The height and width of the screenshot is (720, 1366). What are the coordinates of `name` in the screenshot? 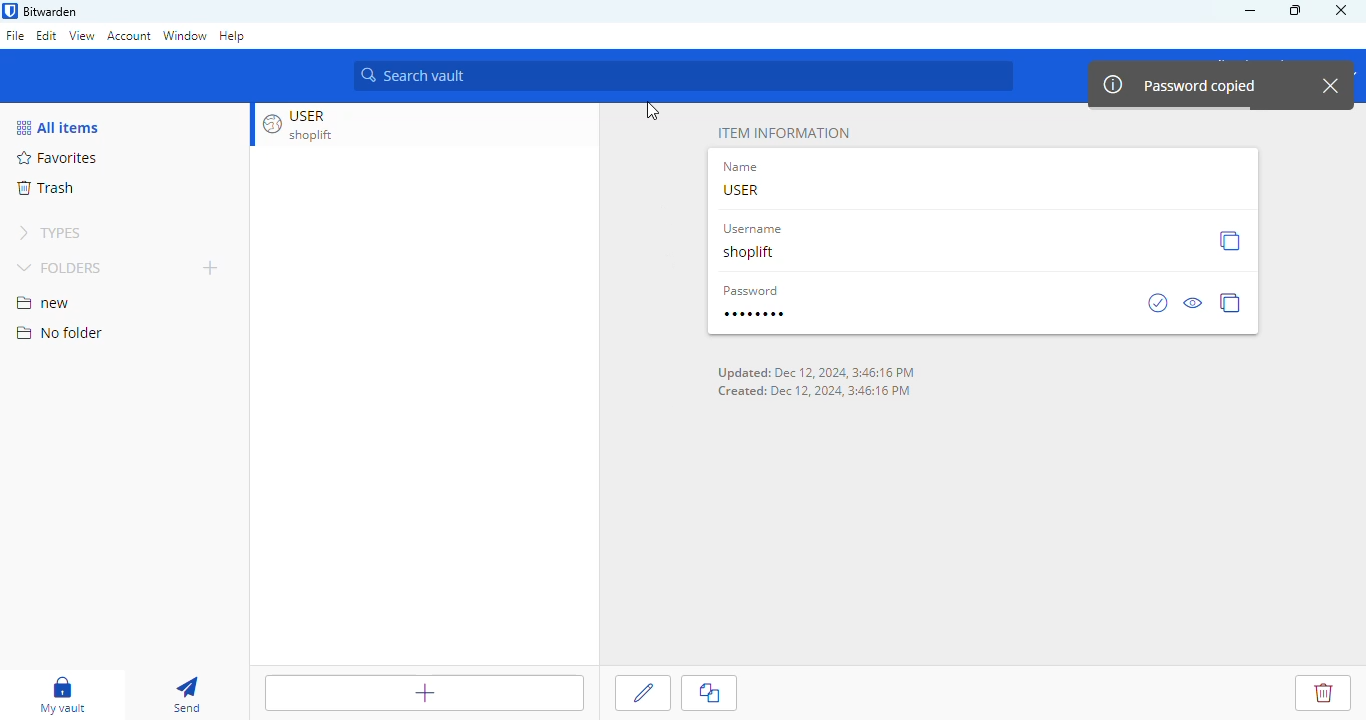 It's located at (743, 167).